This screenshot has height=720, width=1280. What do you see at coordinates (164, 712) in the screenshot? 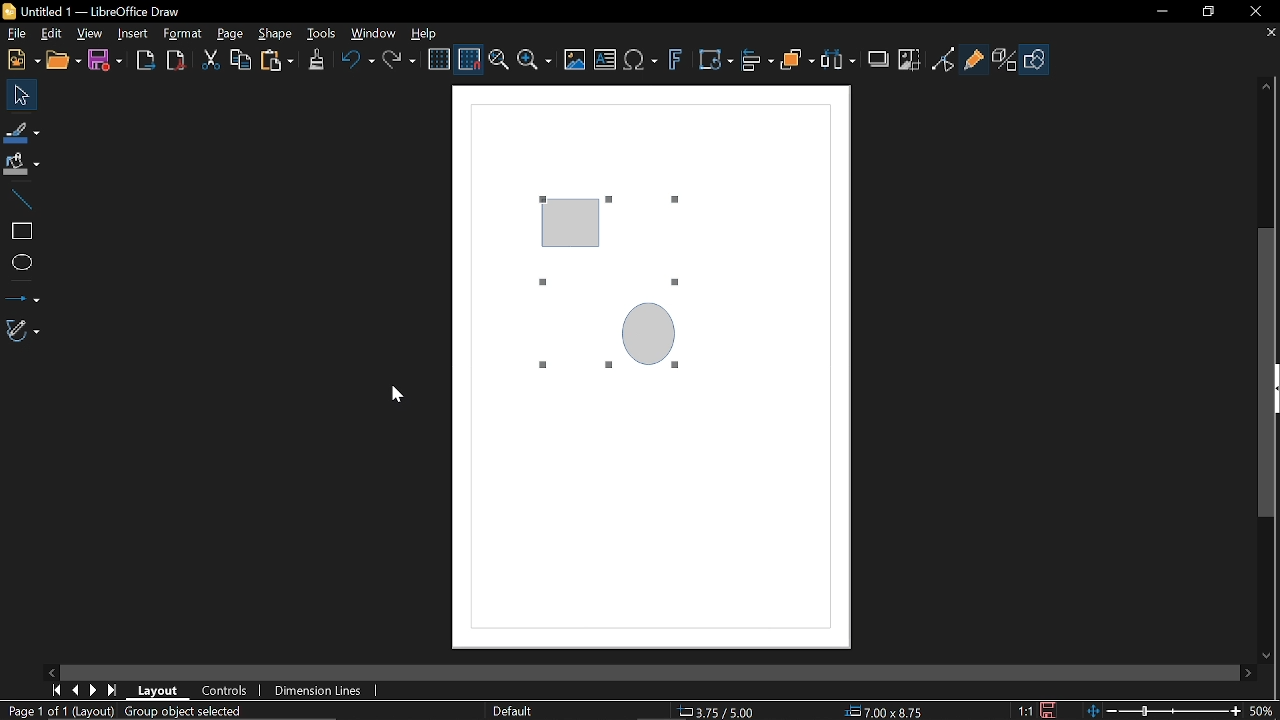
I see `Mark objects` at bounding box center [164, 712].